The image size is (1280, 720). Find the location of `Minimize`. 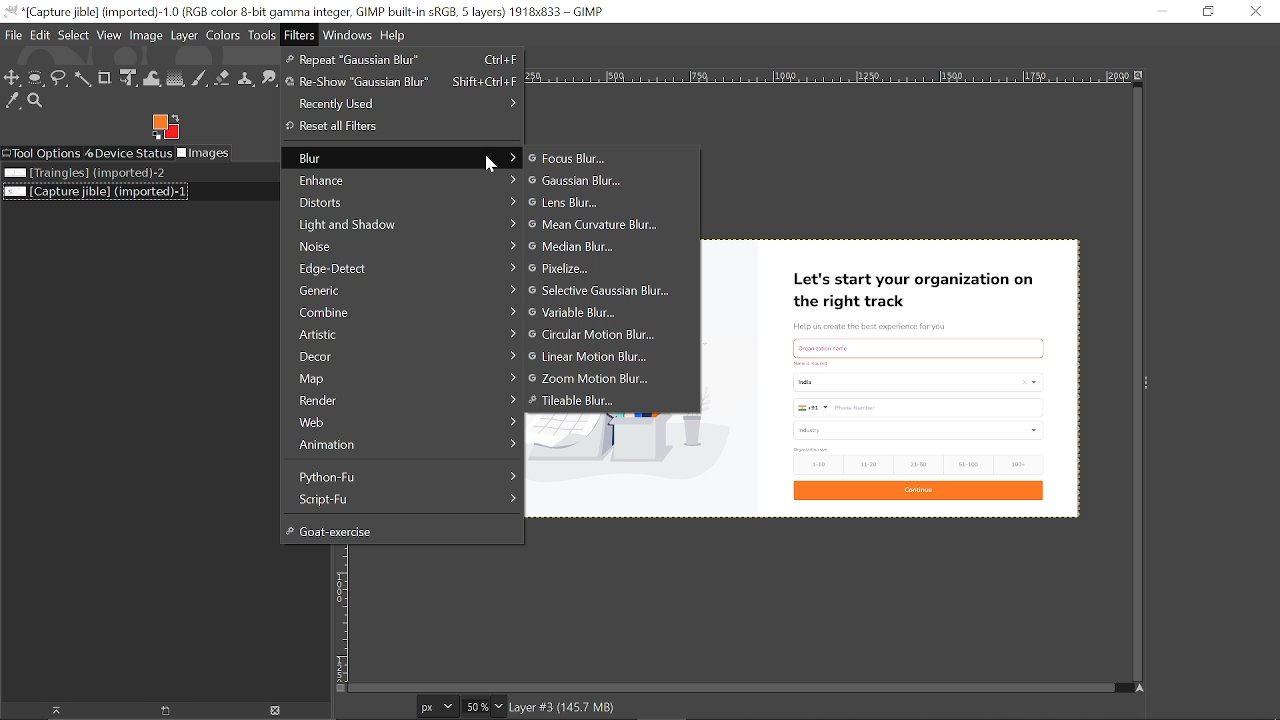

Minimize is located at coordinates (1162, 12).